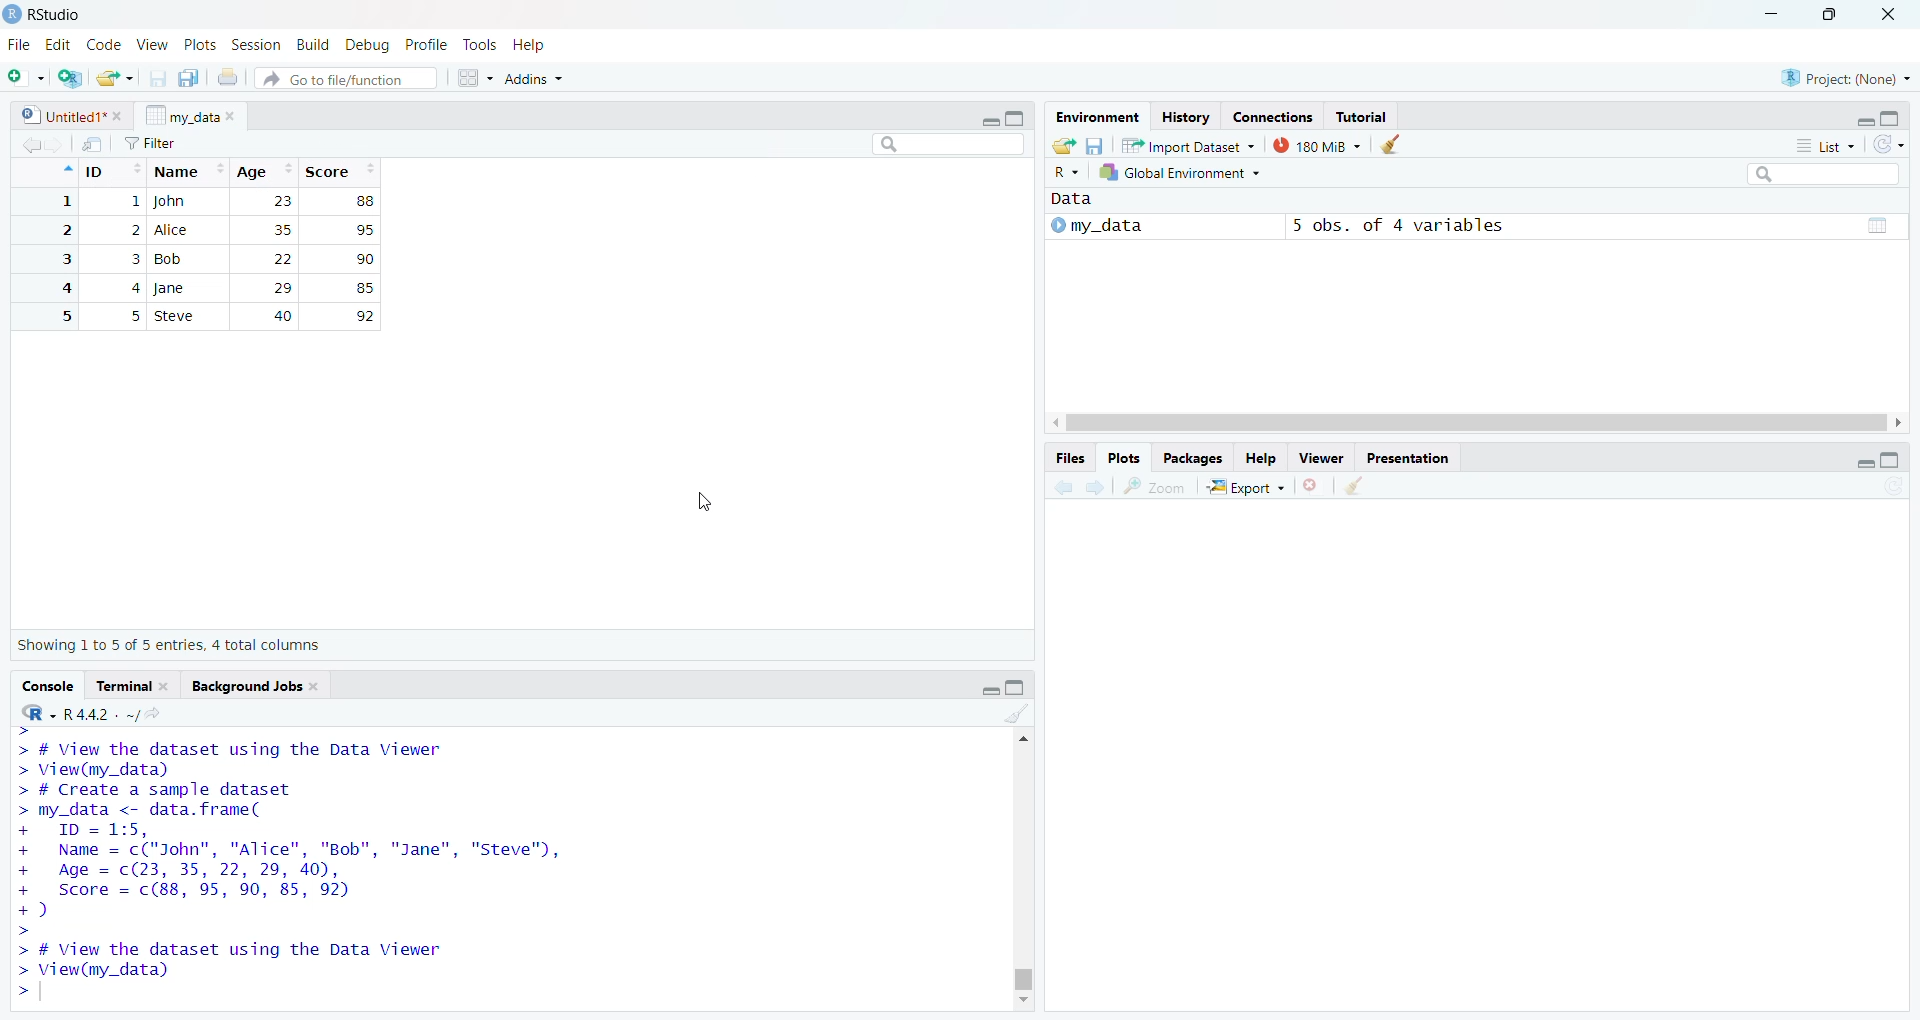 Image resolution: width=1920 pixels, height=1020 pixels. What do you see at coordinates (1310, 489) in the screenshot?
I see `Close file` at bounding box center [1310, 489].